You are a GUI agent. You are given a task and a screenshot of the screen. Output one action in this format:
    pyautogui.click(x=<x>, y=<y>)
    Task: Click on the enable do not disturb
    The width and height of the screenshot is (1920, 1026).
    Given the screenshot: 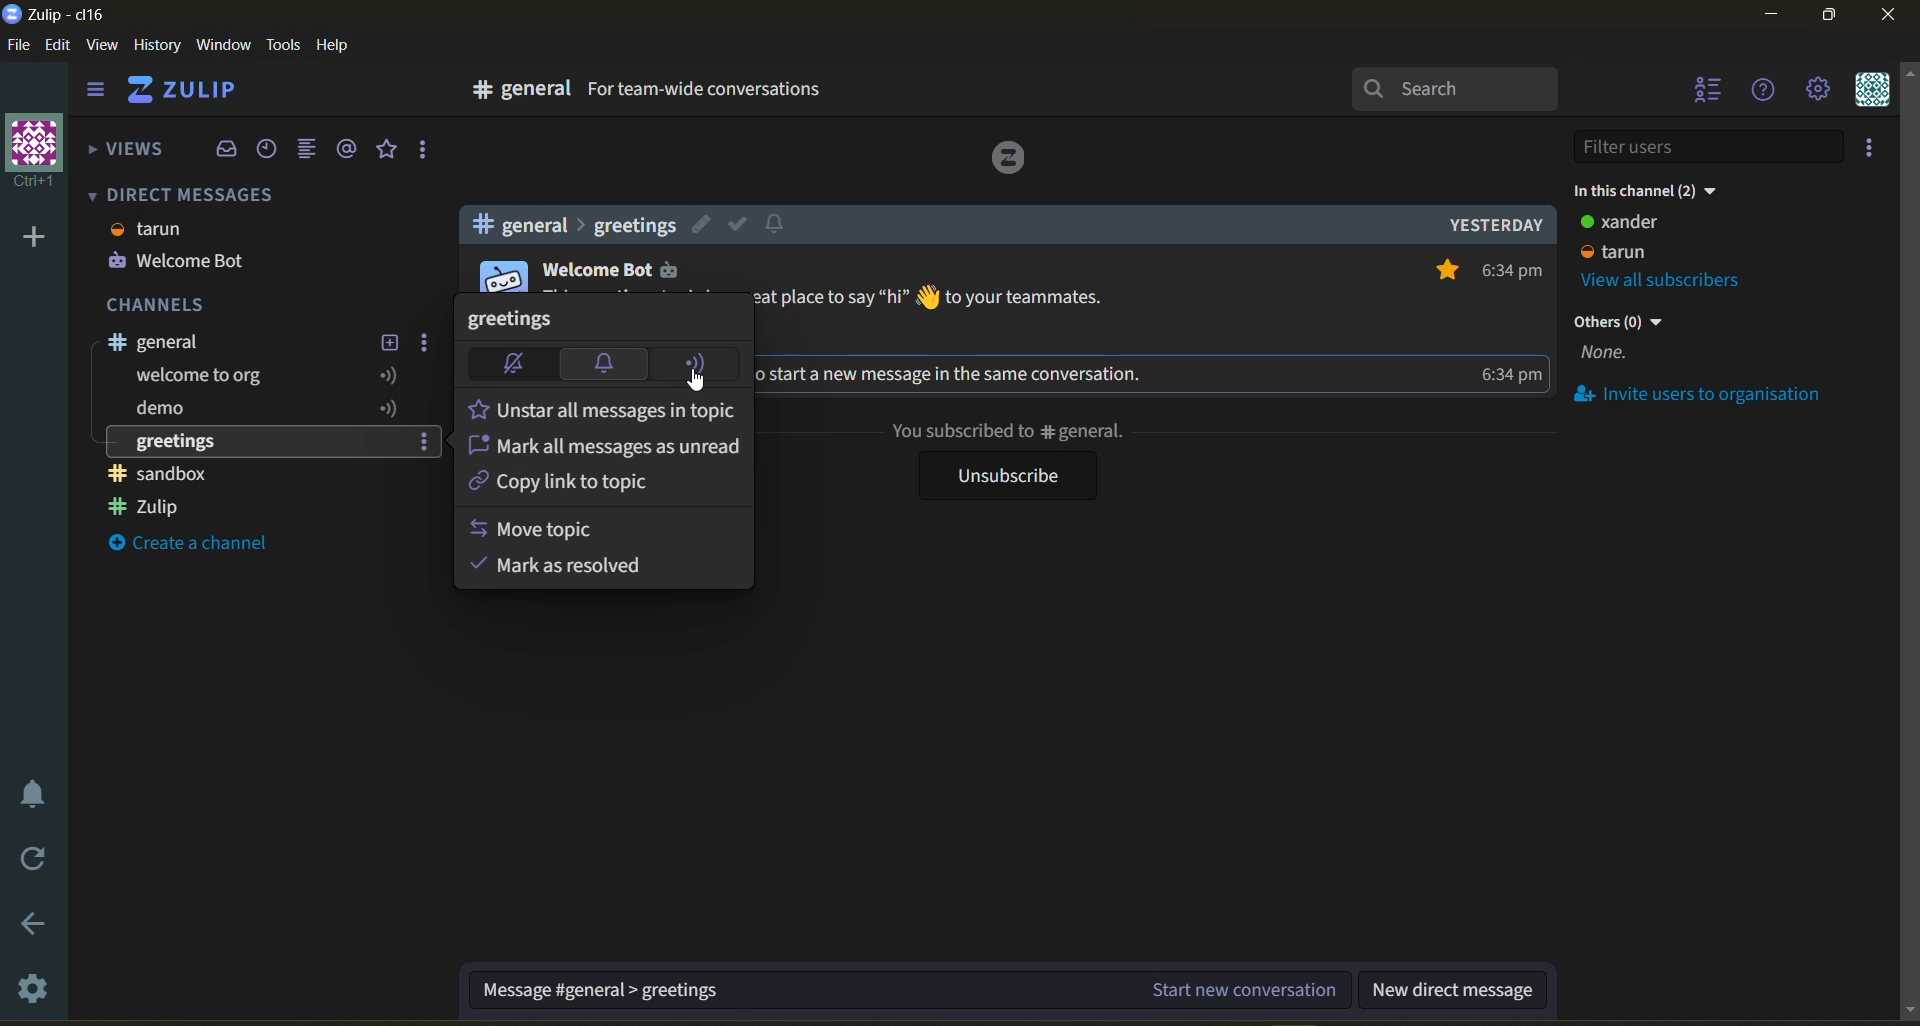 What is the action you would take?
    pyautogui.click(x=28, y=794)
    